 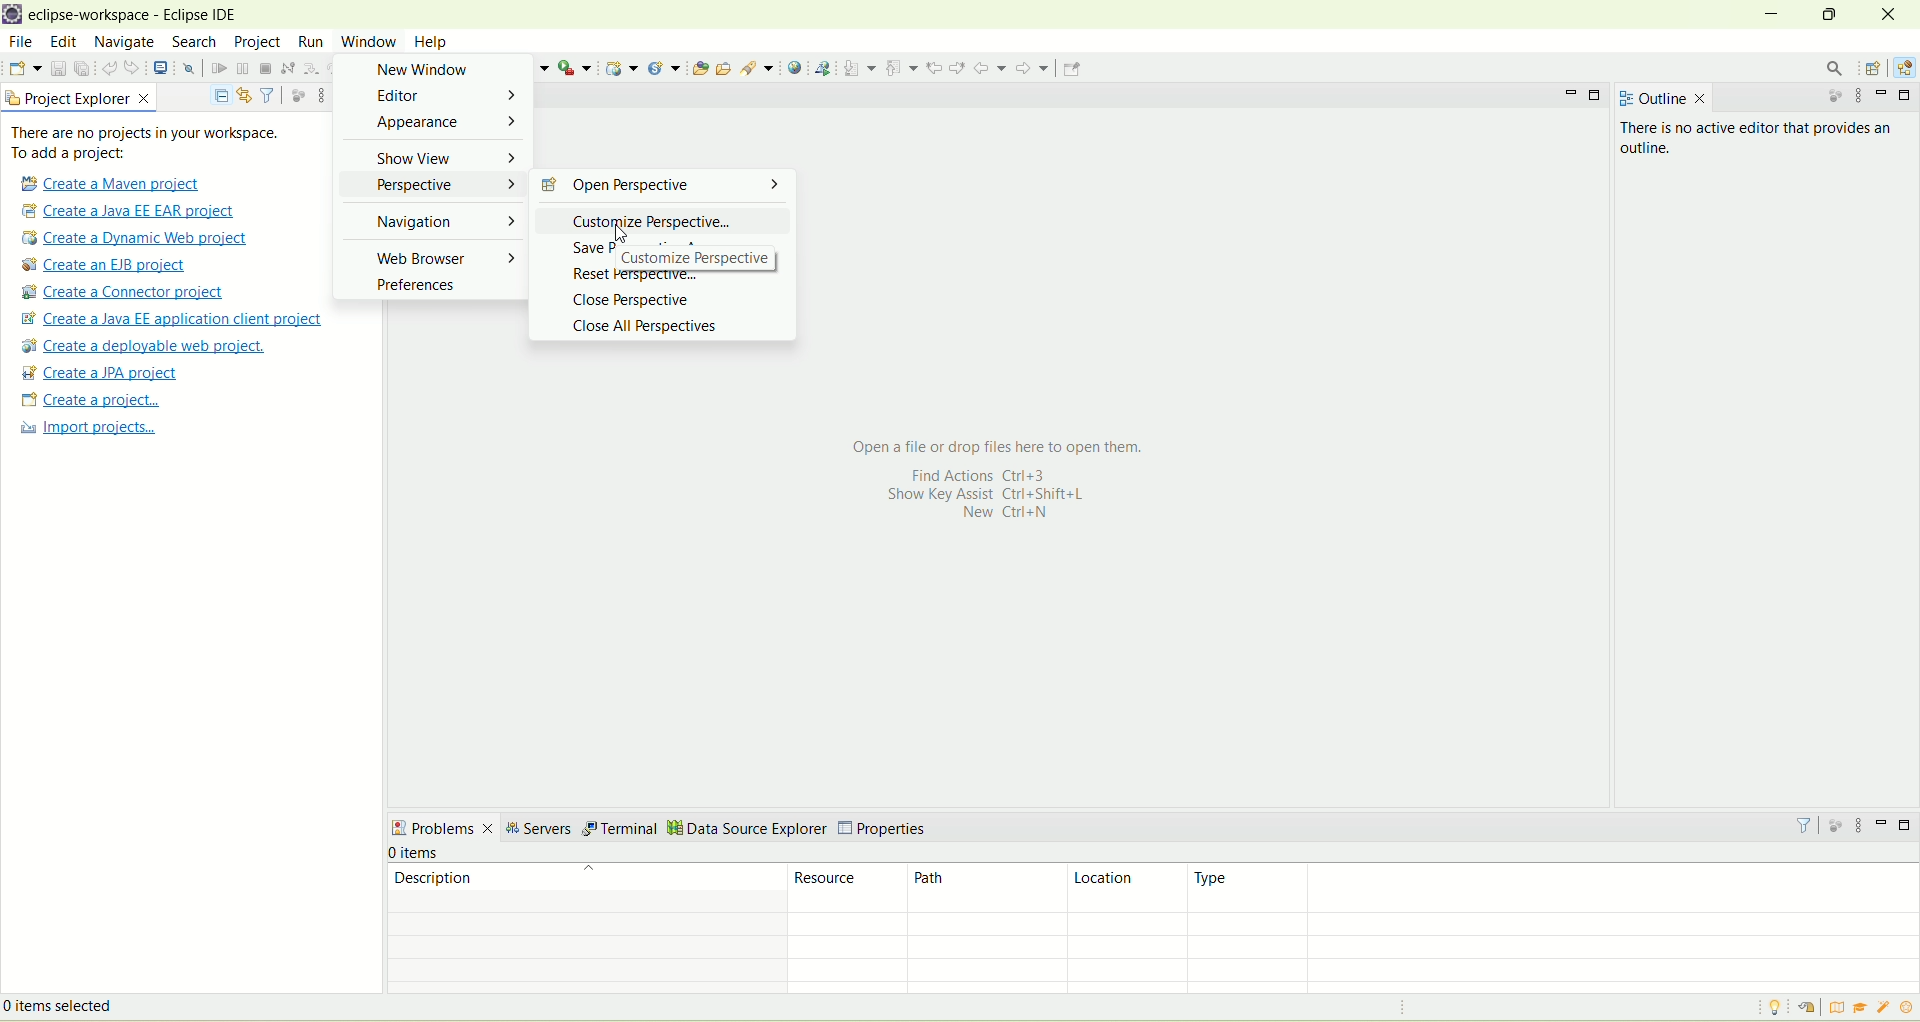 What do you see at coordinates (188, 70) in the screenshot?
I see `skip all breakpoints` at bounding box center [188, 70].